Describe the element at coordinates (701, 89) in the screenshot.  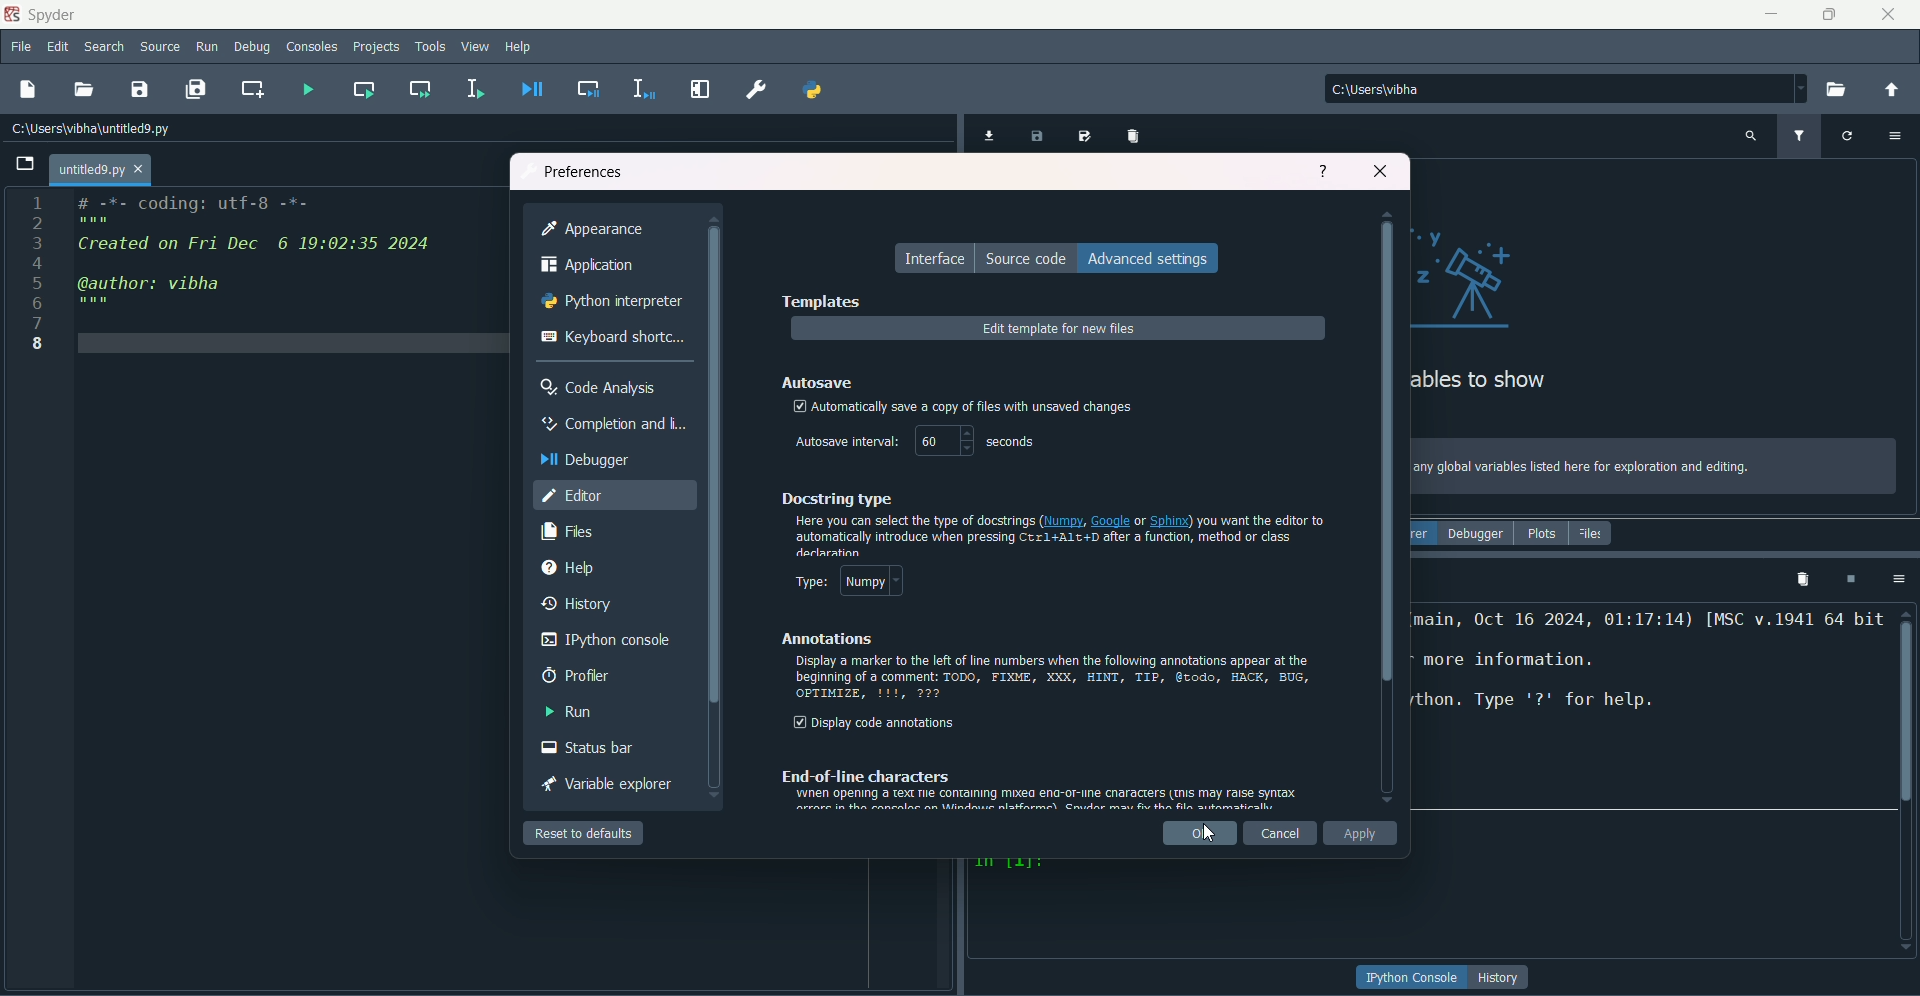
I see `maximize current pane` at that location.